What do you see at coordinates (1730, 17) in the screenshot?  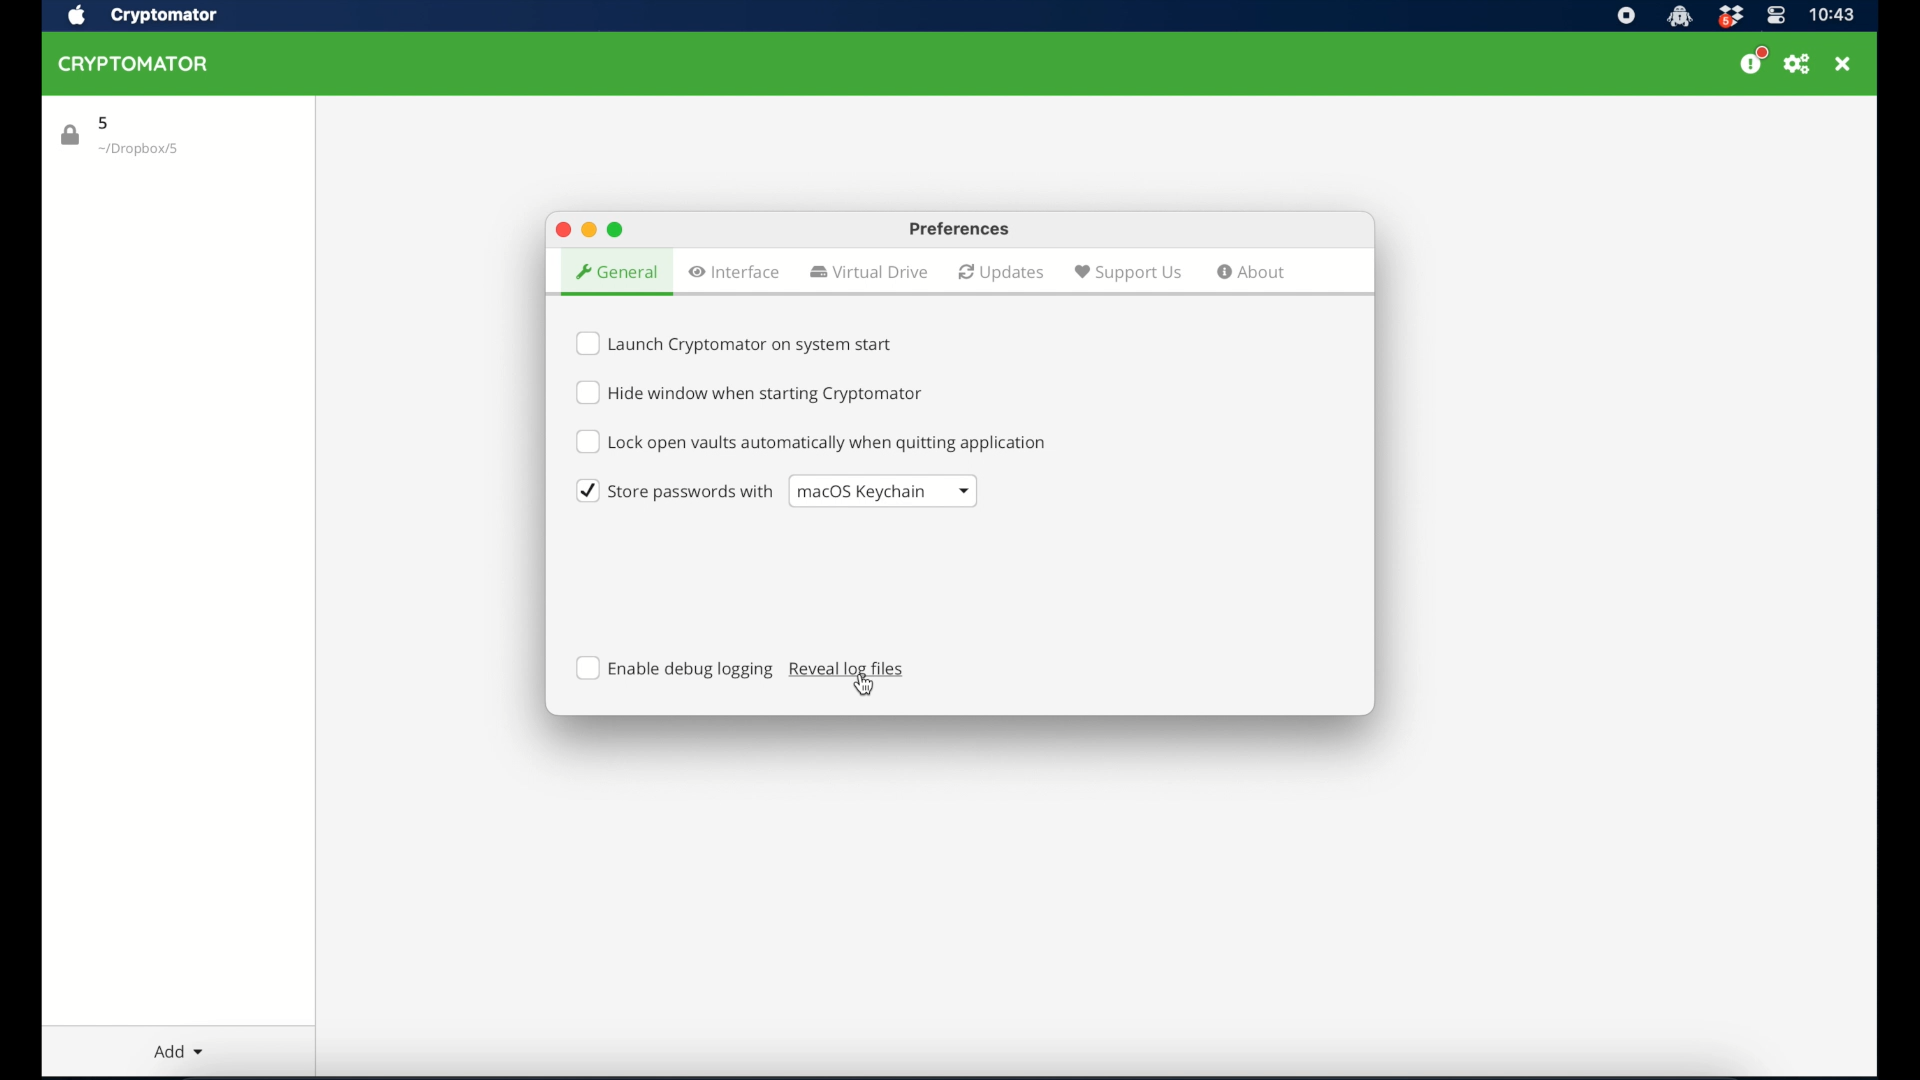 I see `dropbox icon` at bounding box center [1730, 17].